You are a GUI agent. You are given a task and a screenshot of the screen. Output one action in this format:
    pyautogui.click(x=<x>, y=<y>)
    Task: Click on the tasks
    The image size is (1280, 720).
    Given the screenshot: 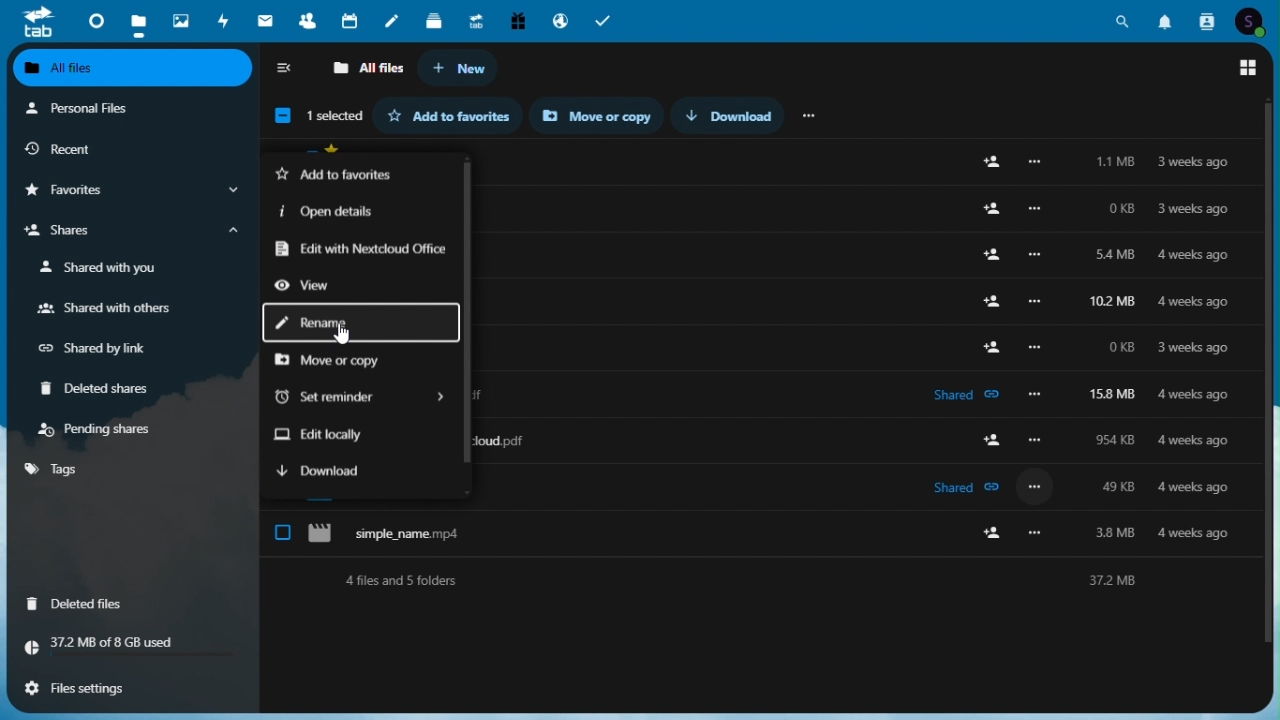 What is the action you would take?
    pyautogui.click(x=606, y=19)
    